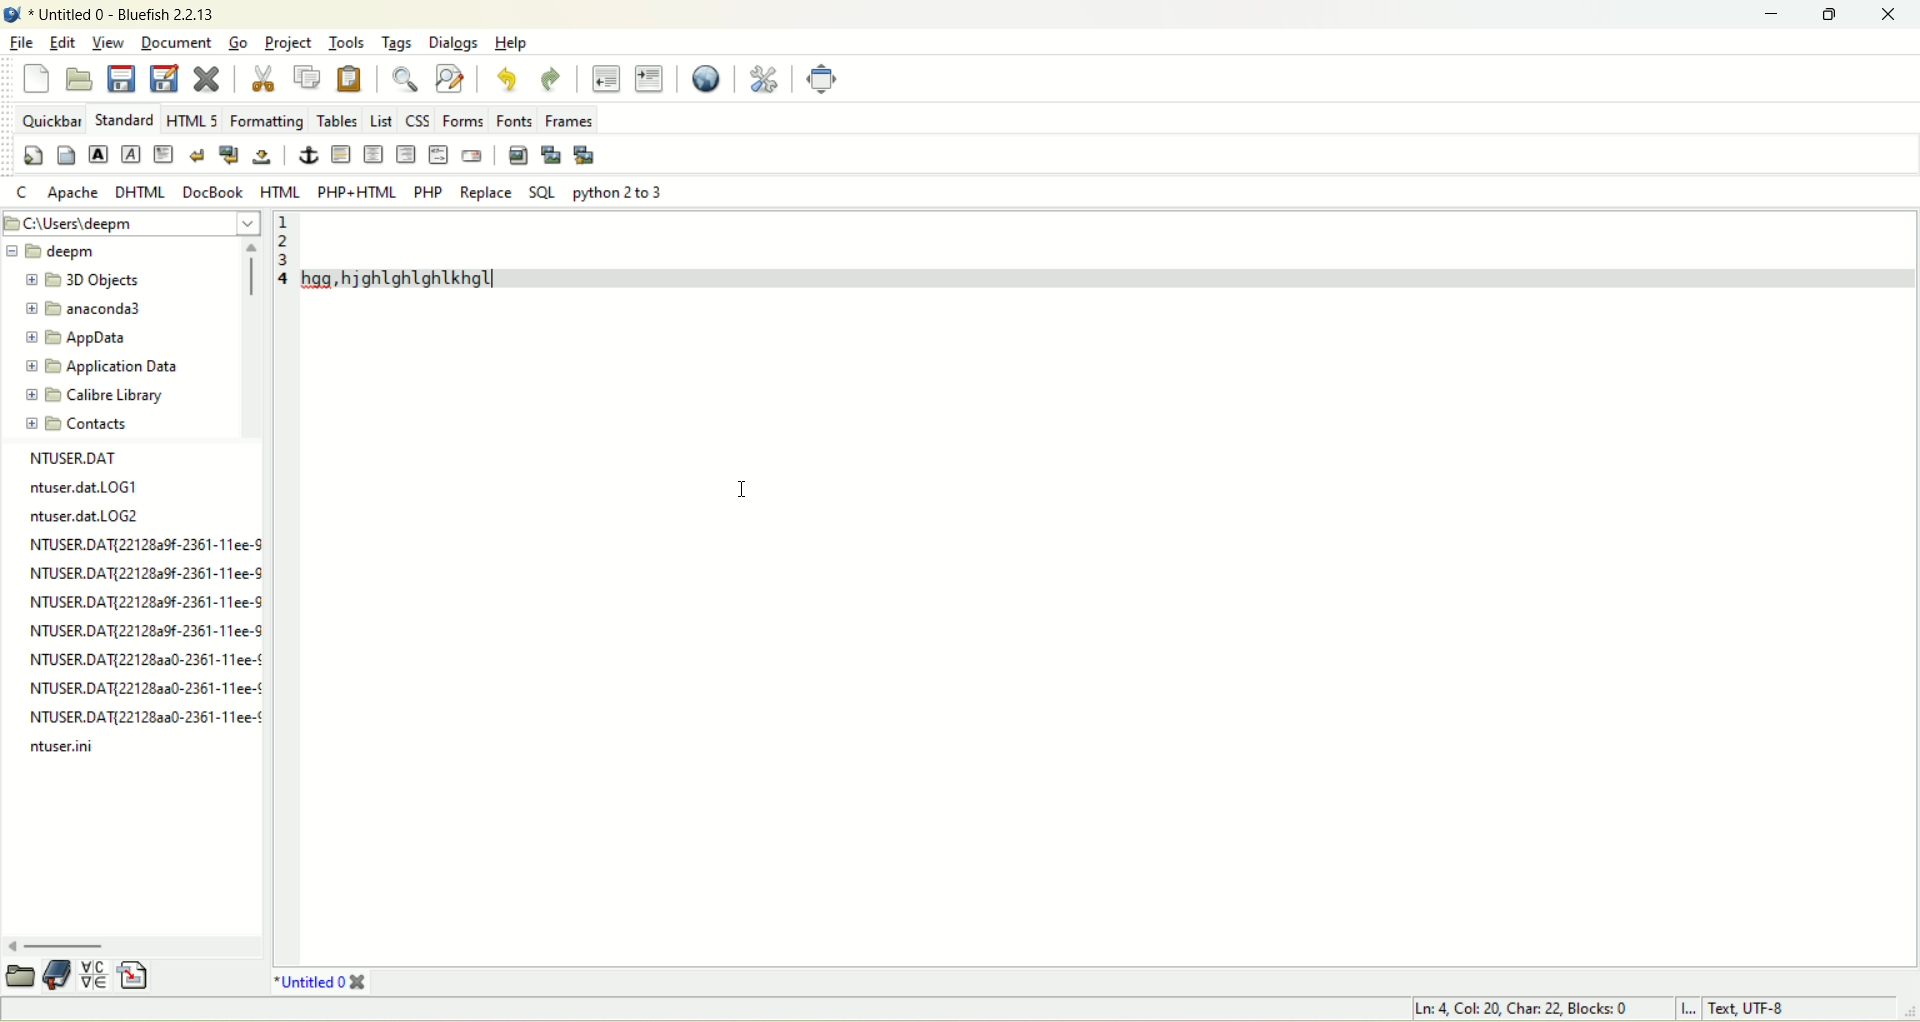 The width and height of the screenshot is (1920, 1022). I want to click on cursor, so click(743, 481).